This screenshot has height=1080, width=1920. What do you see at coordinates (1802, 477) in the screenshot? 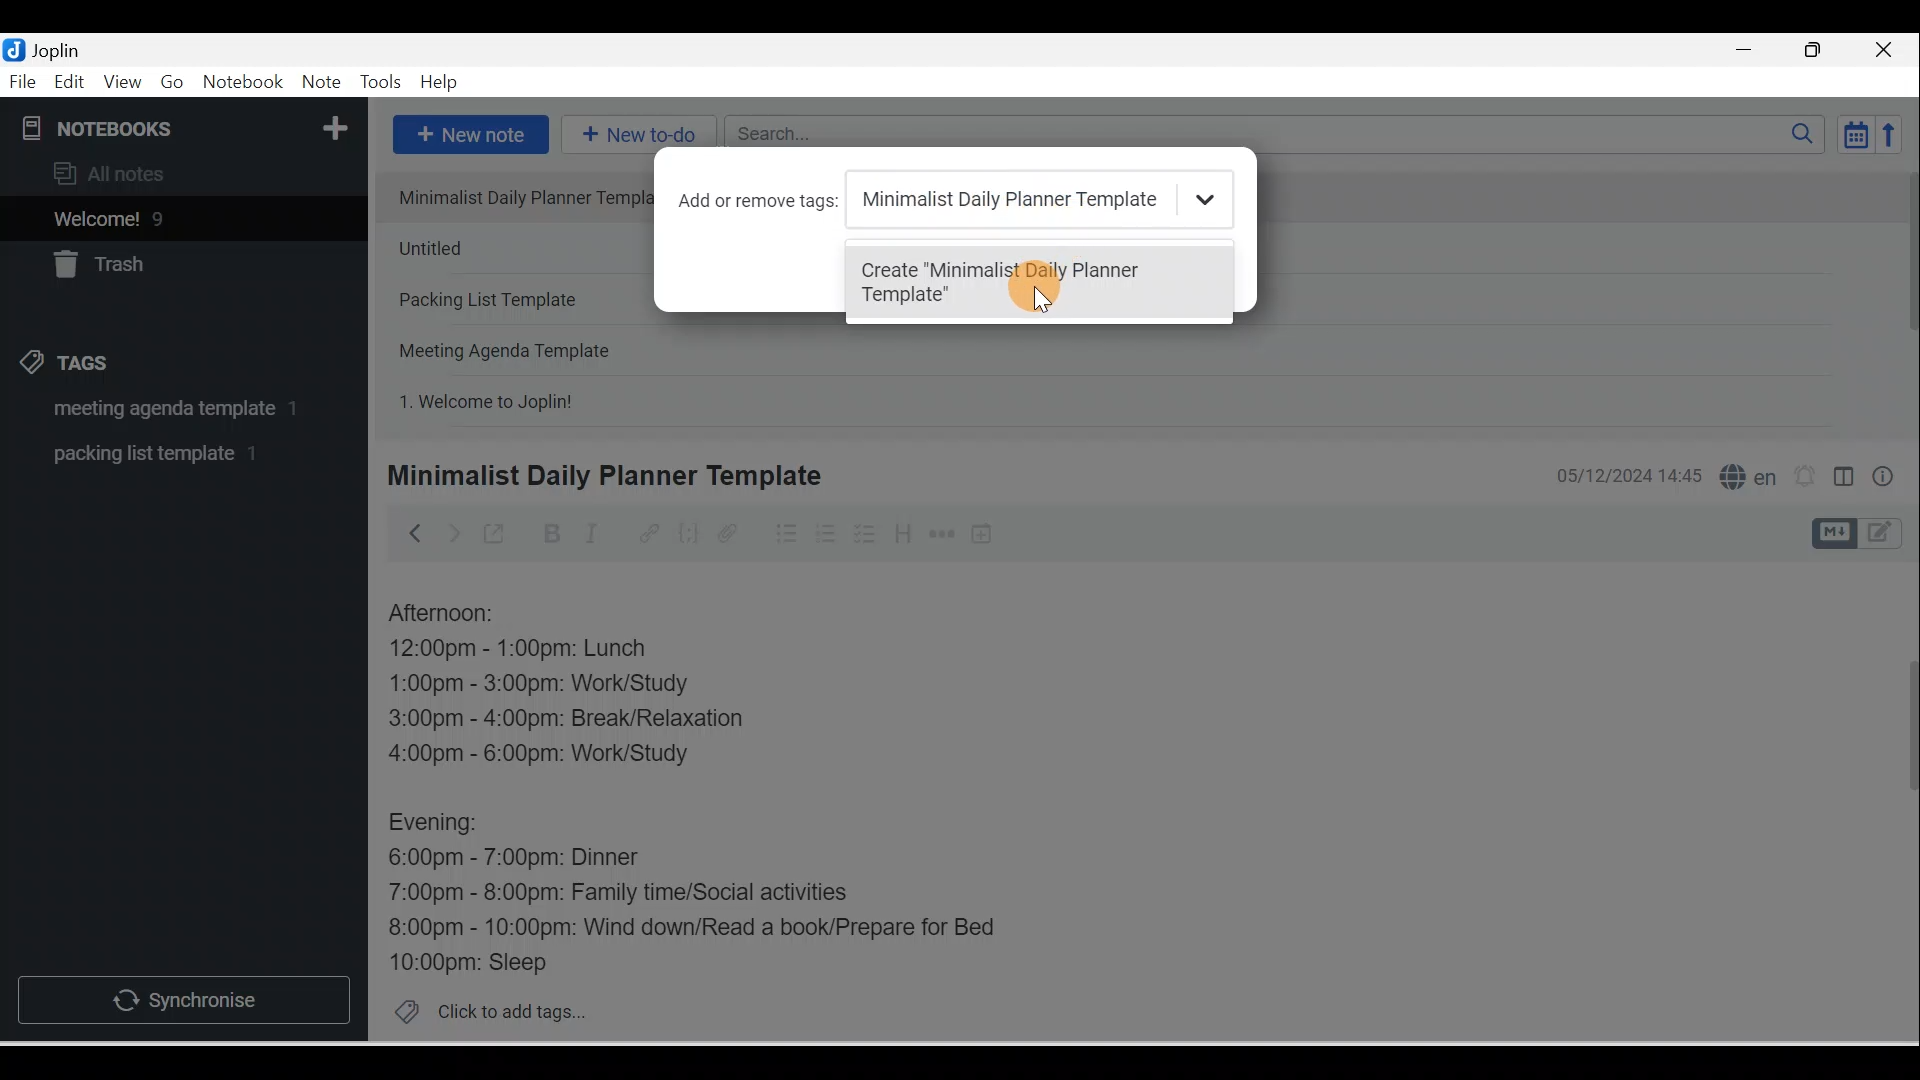
I see `Set alarm` at bounding box center [1802, 477].